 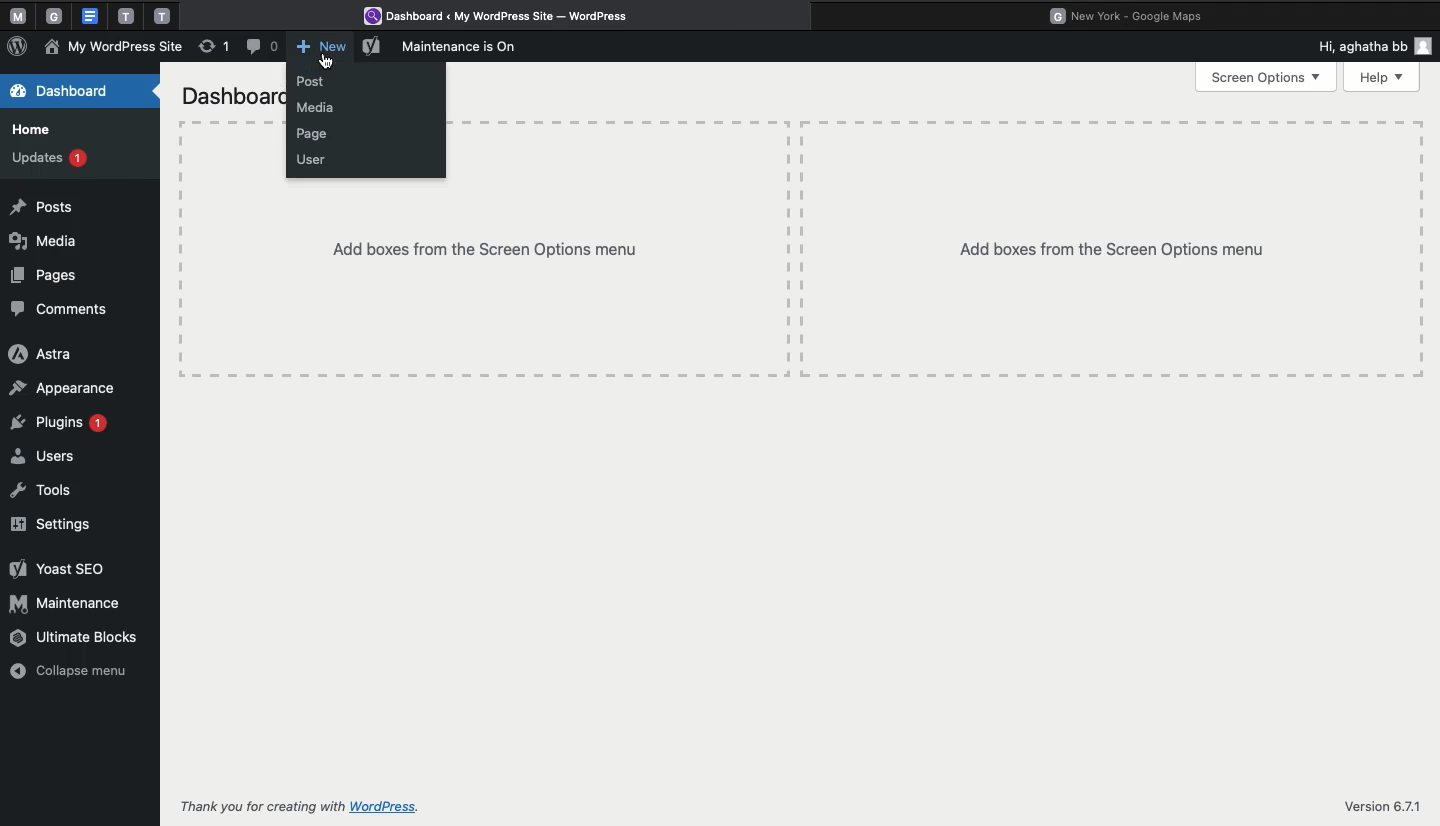 What do you see at coordinates (32, 131) in the screenshot?
I see `Home` at bounding box center [32, 131].